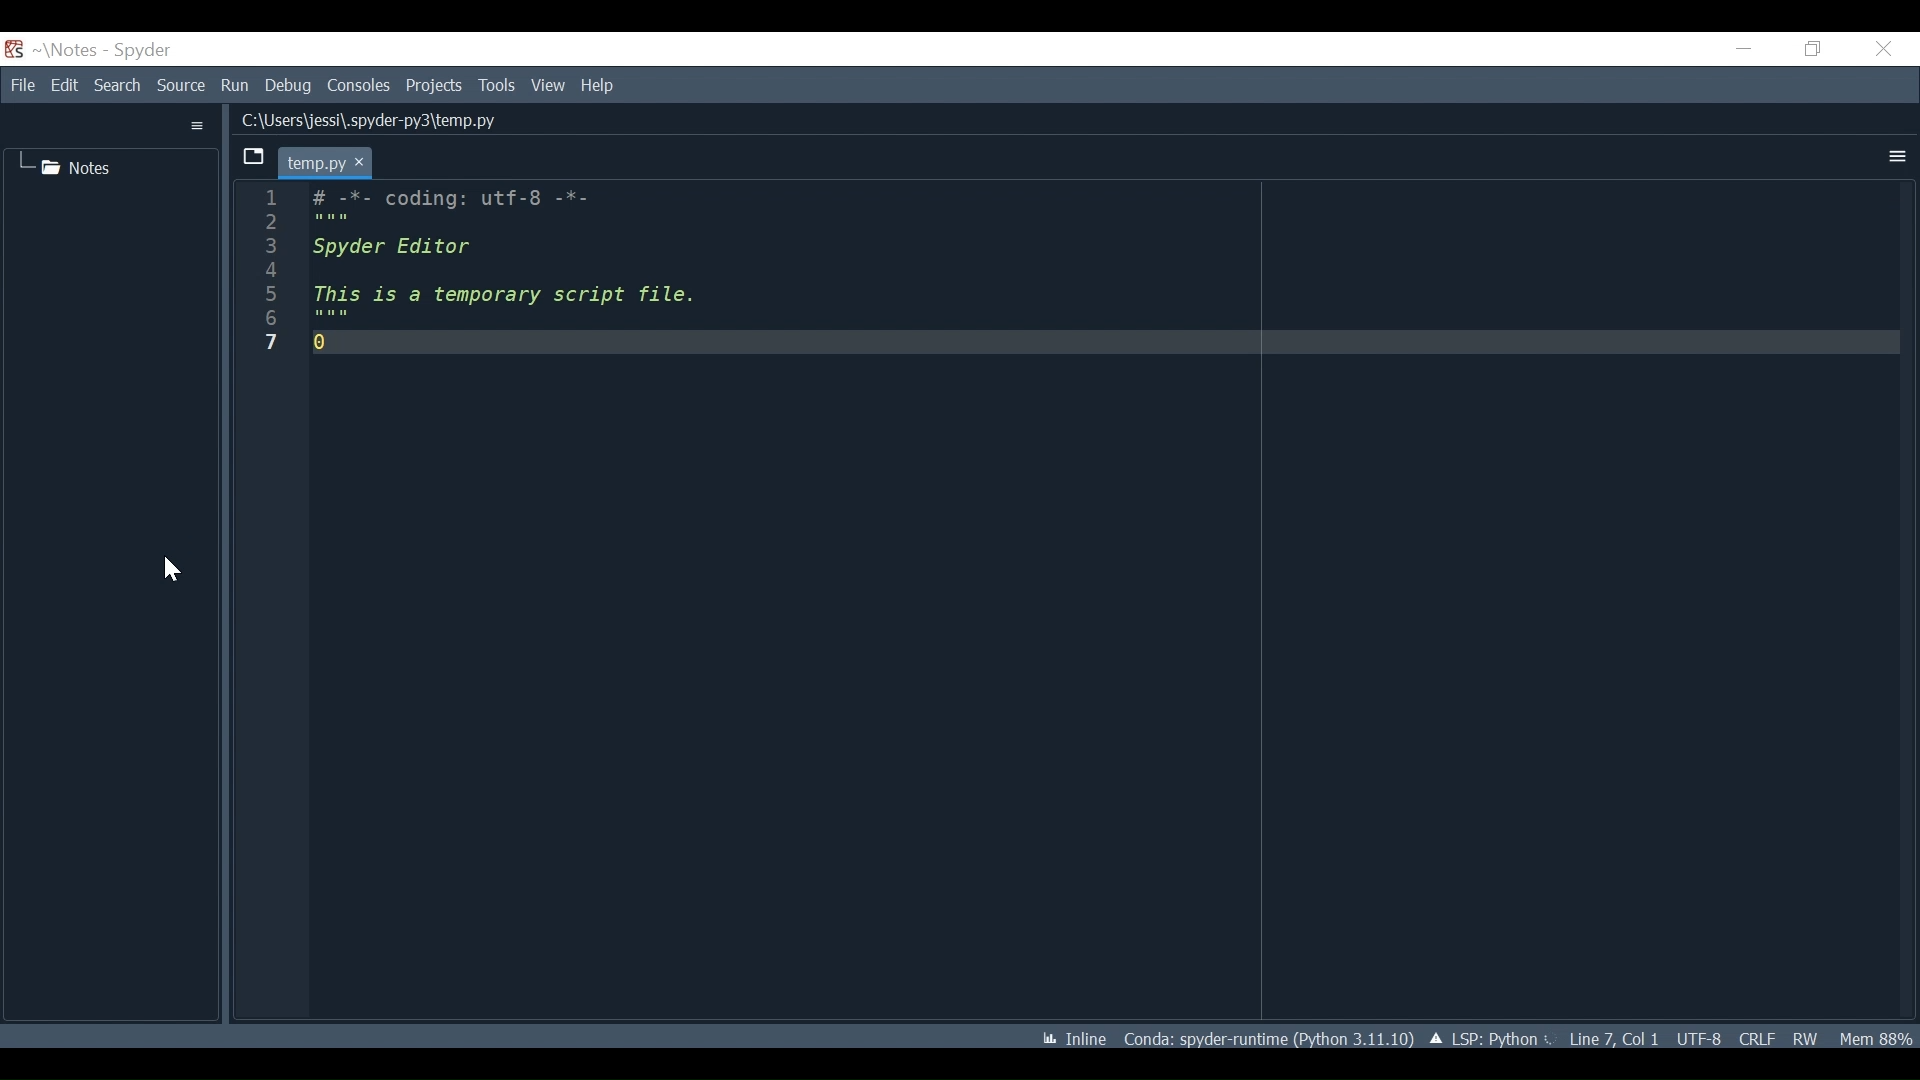  I want to click on More Options, so click(1894, 155).